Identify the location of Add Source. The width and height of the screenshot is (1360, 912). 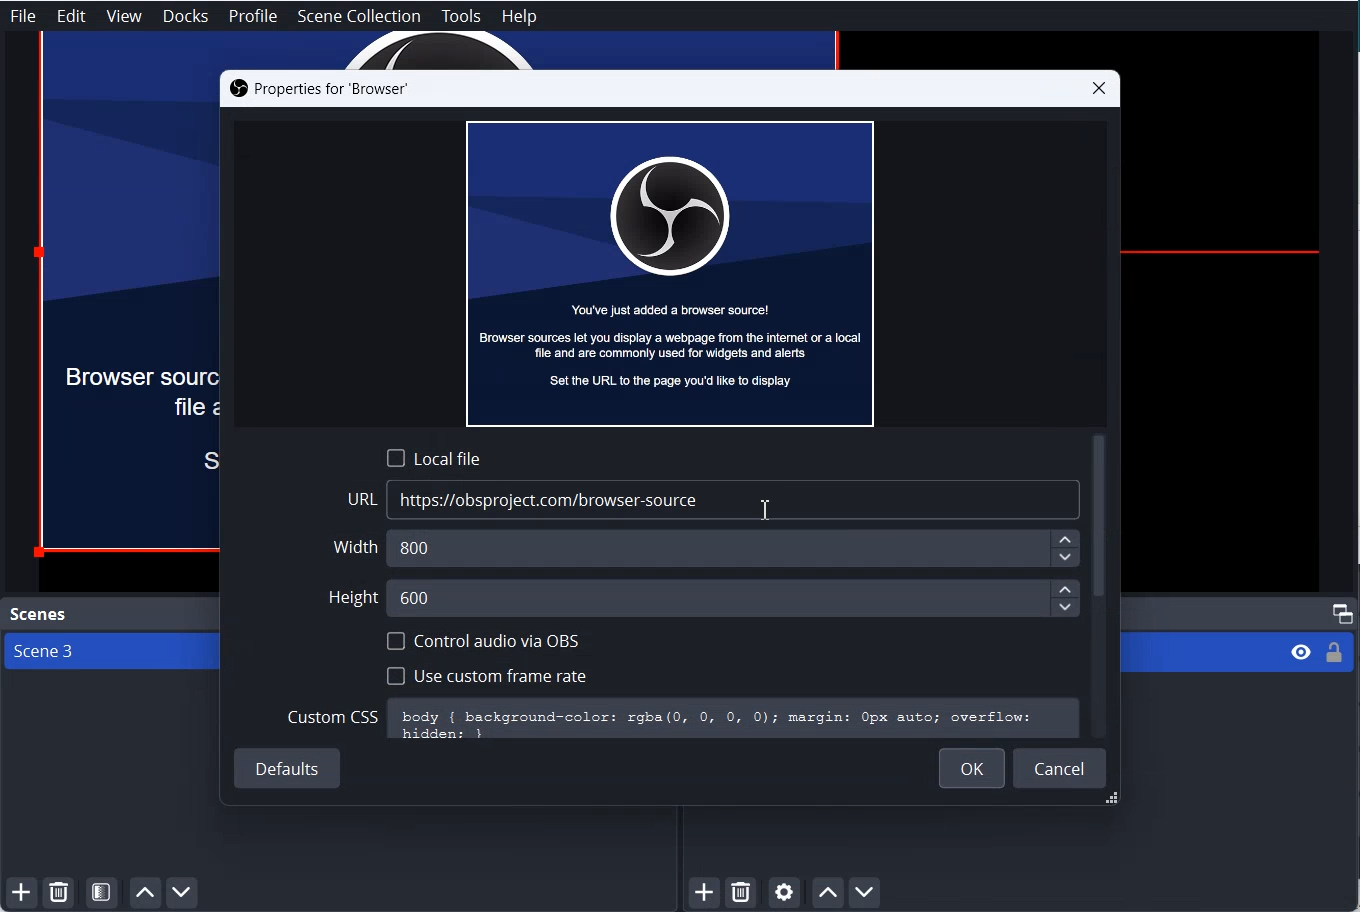
(706, 893).